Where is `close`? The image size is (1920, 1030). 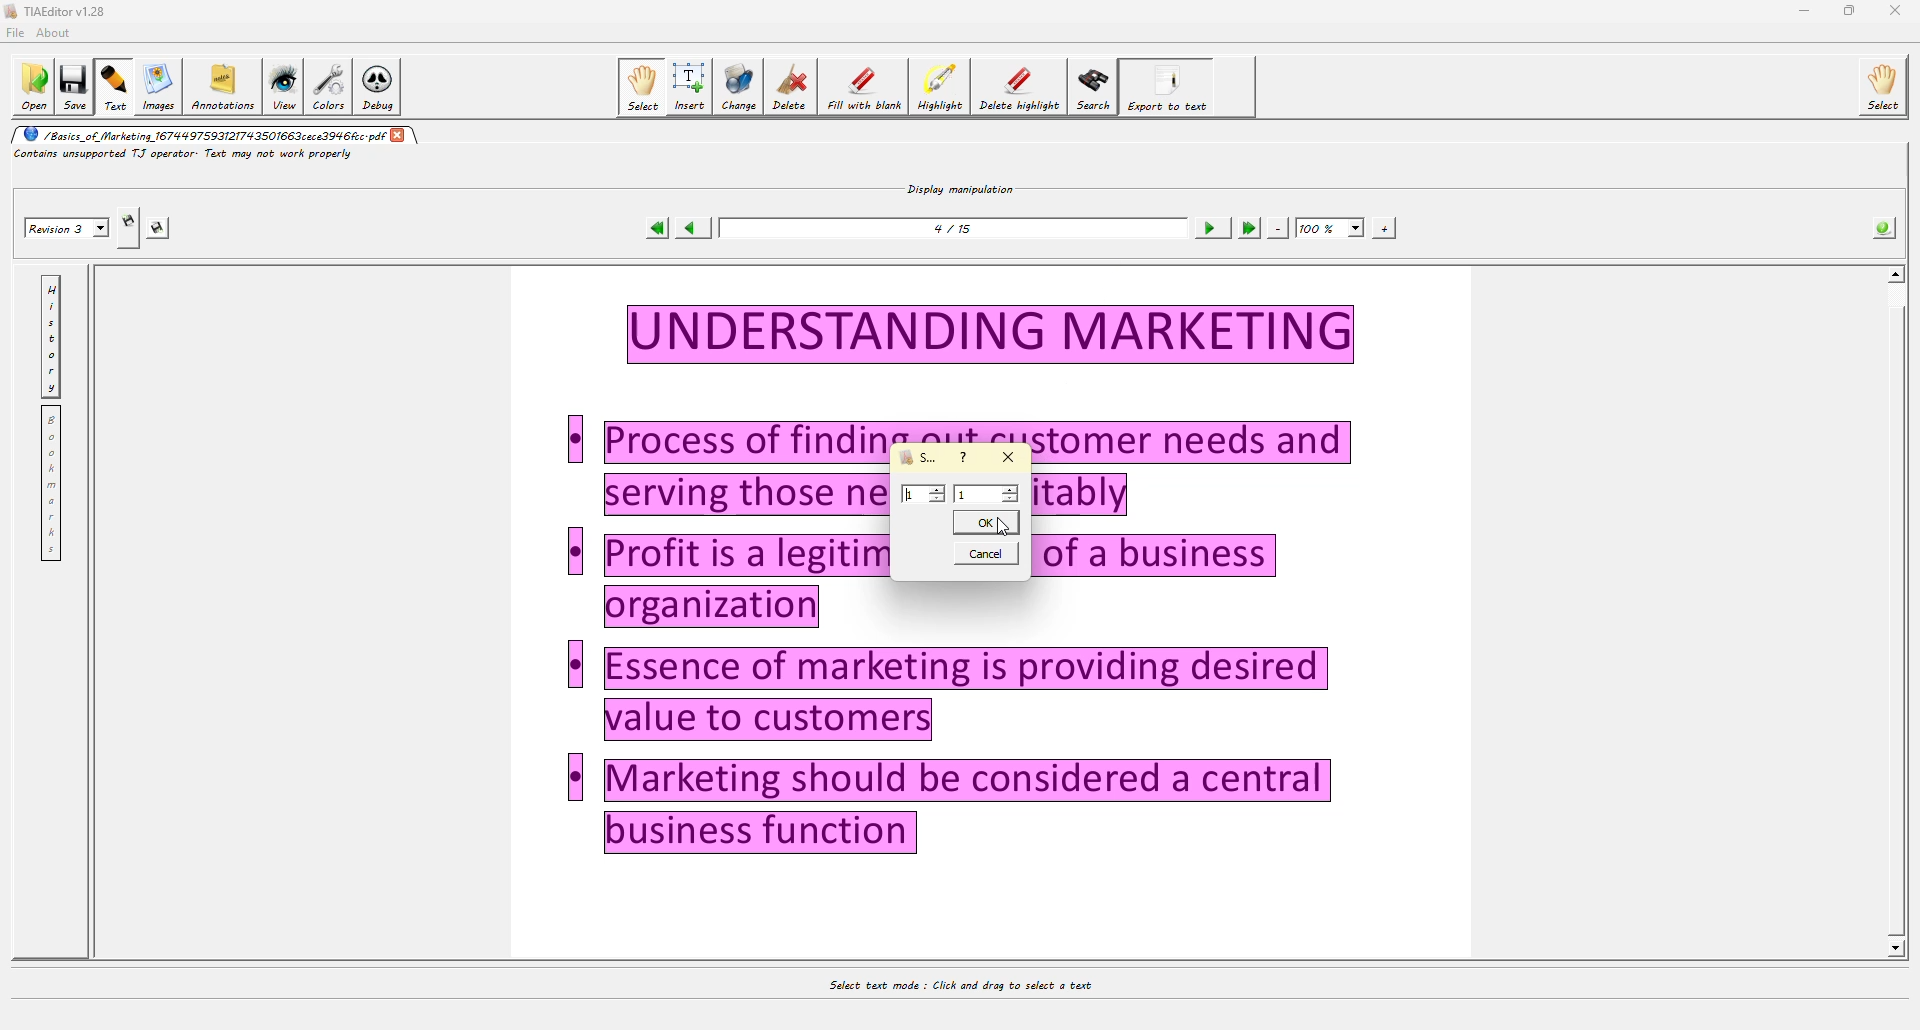 close is located at coordinates (399, 135).